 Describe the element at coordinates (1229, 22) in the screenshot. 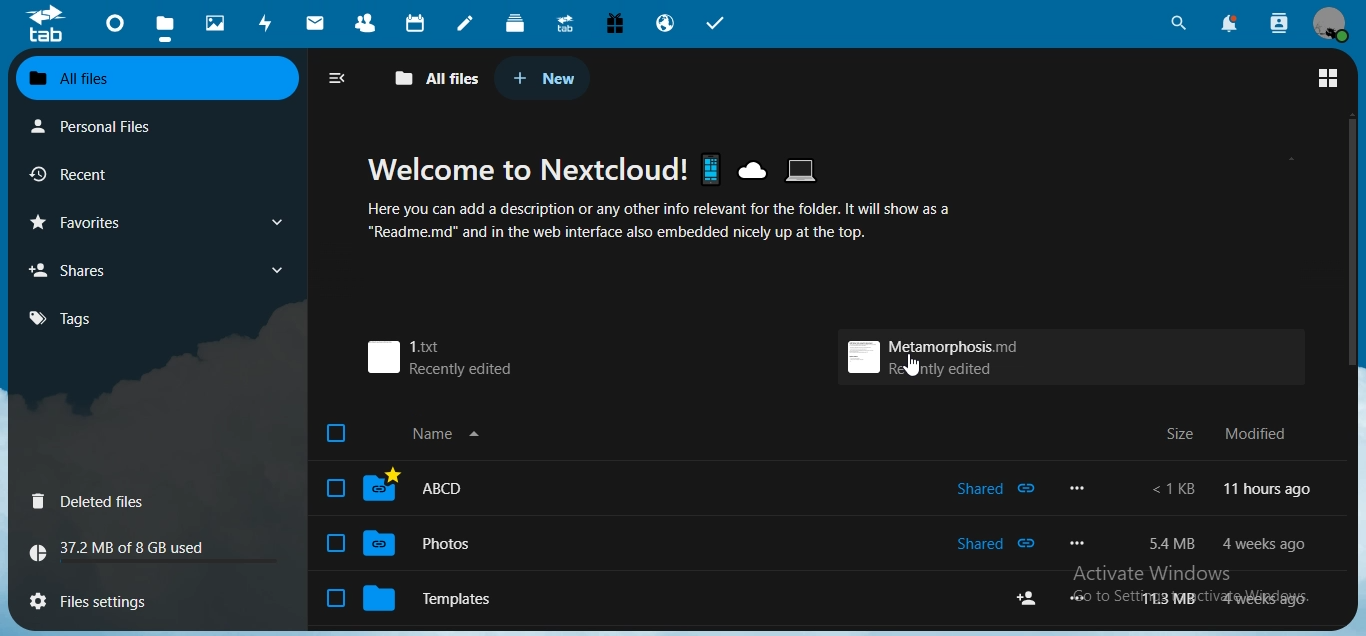

I see `notifications` at that location.